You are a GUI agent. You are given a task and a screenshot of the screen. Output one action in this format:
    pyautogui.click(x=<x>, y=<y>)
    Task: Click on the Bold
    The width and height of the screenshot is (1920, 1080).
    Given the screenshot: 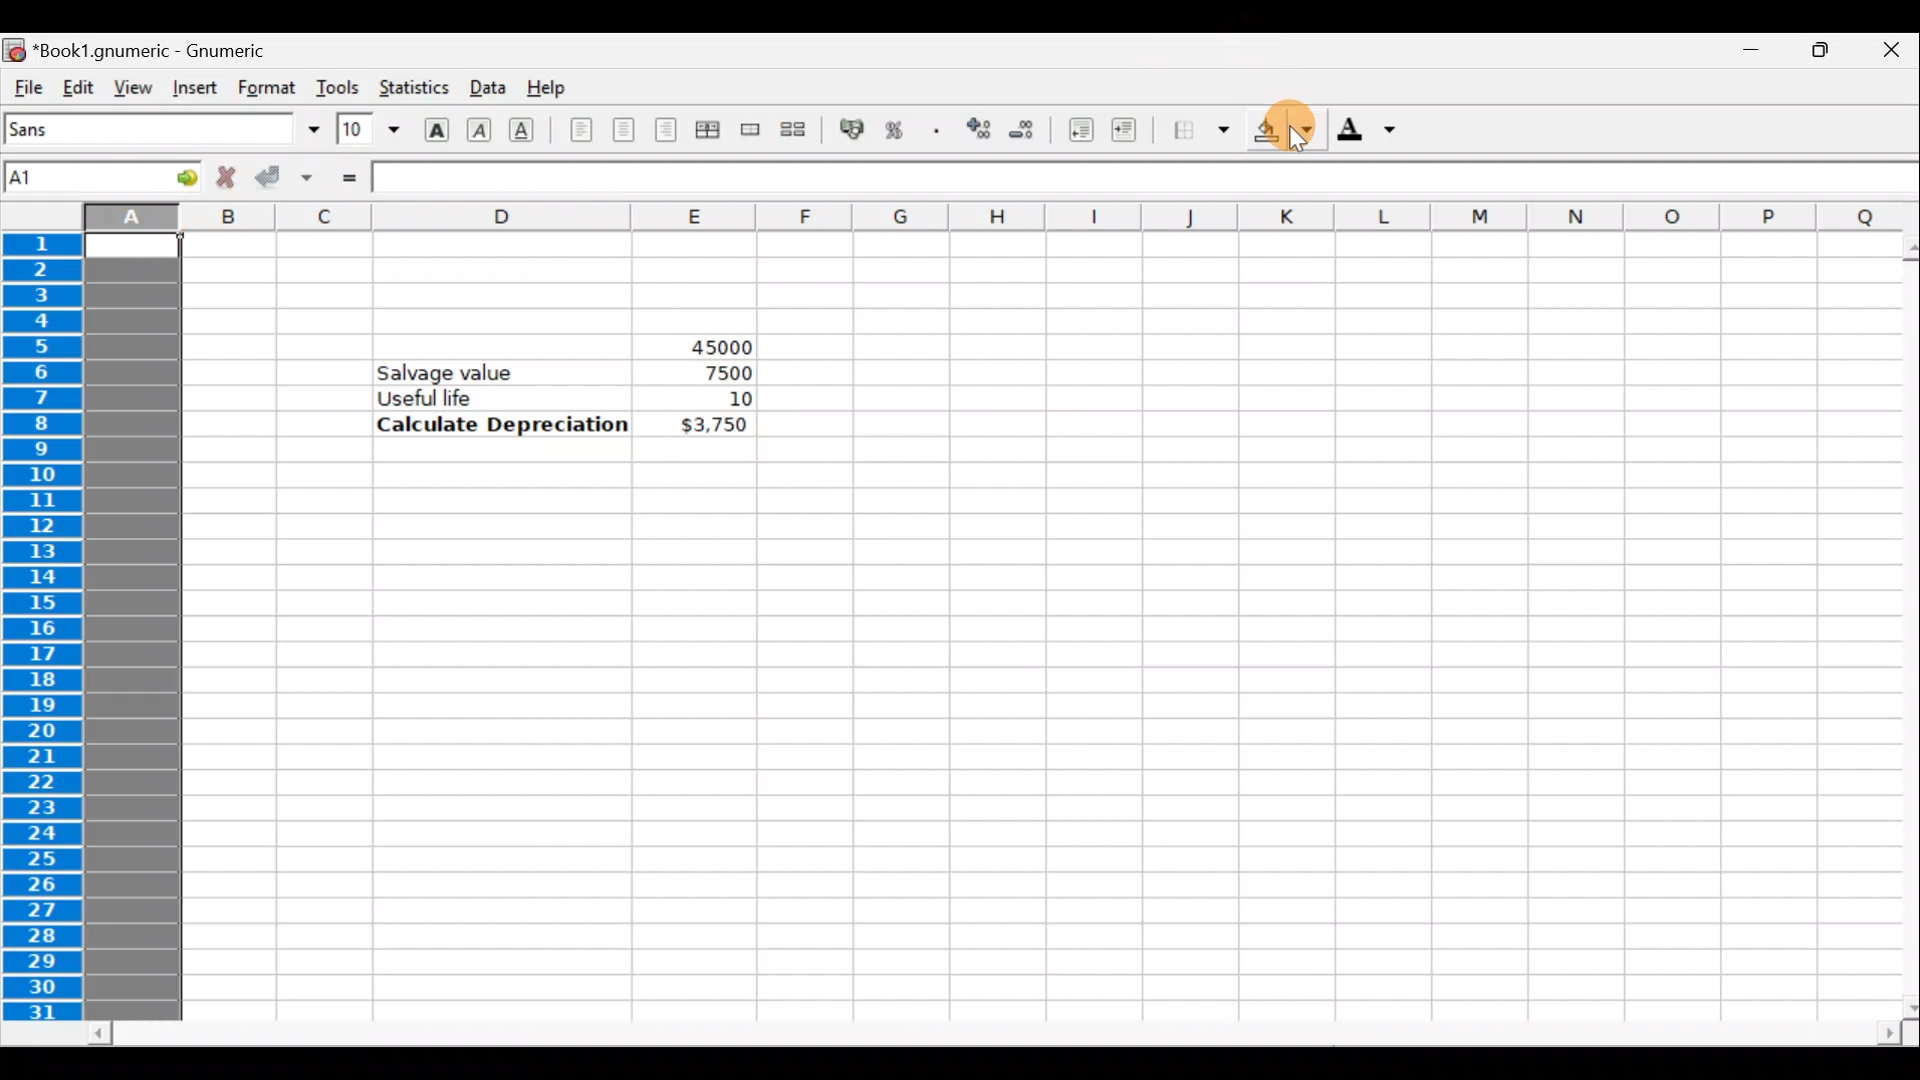 What is the action you would take?
    pyautogui.click(x=436, y=127)
    